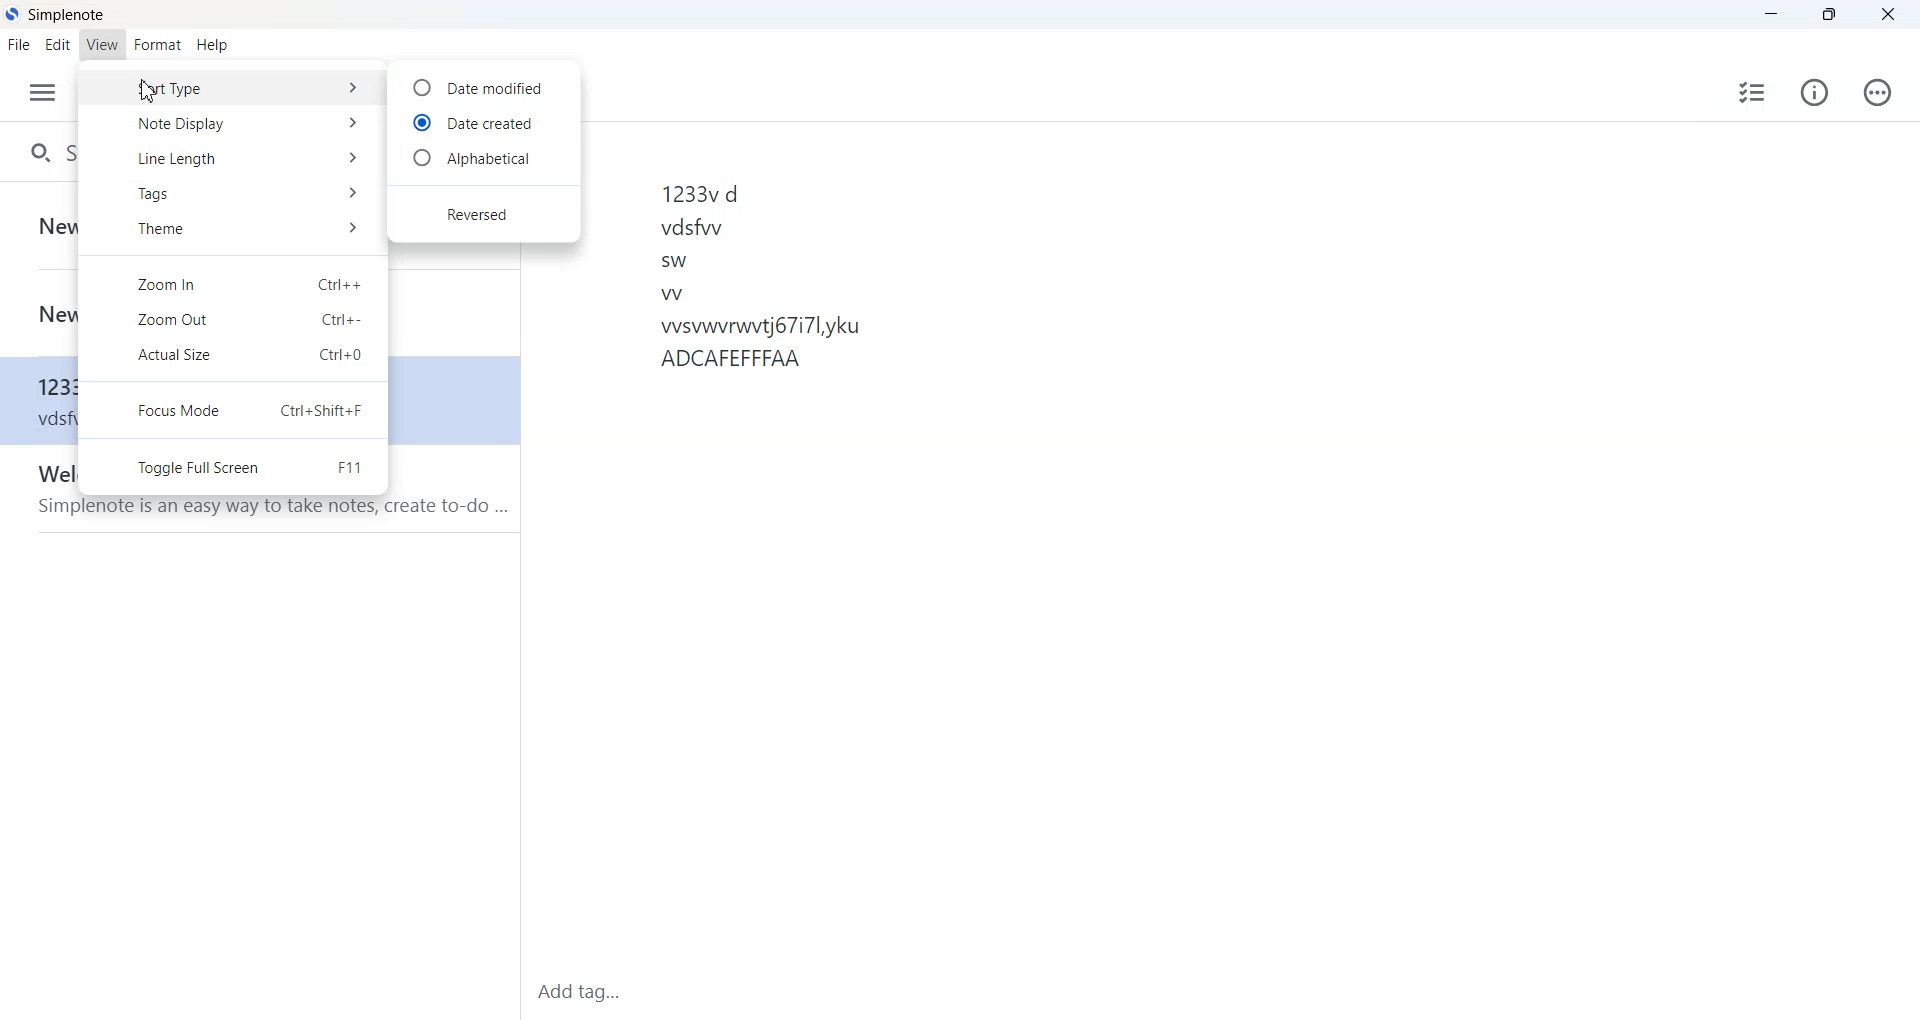  Describe the element at coordinates (234, 410) in the screenshot. I see `Focus Mode` at that location.